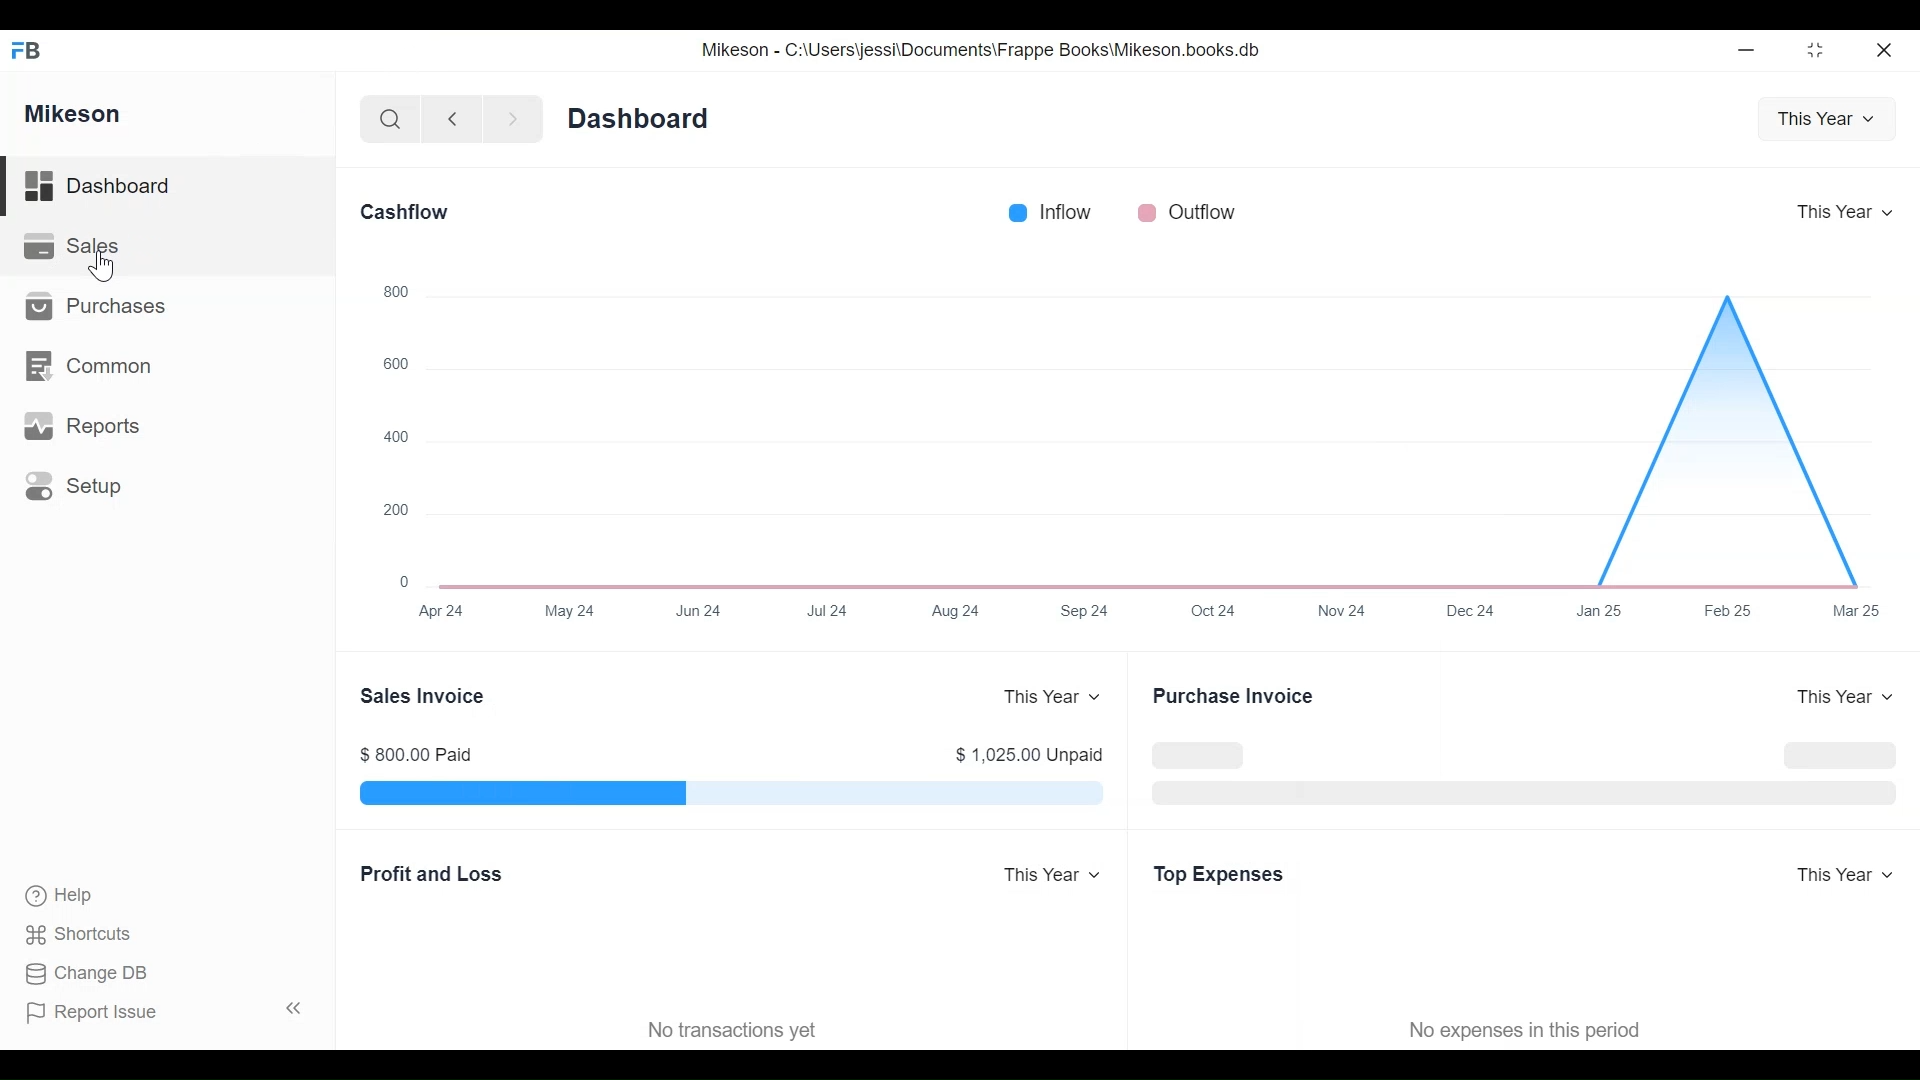  Describe the element at coordinates (107, 268) in the screenshot. I see `cursor` at that location.